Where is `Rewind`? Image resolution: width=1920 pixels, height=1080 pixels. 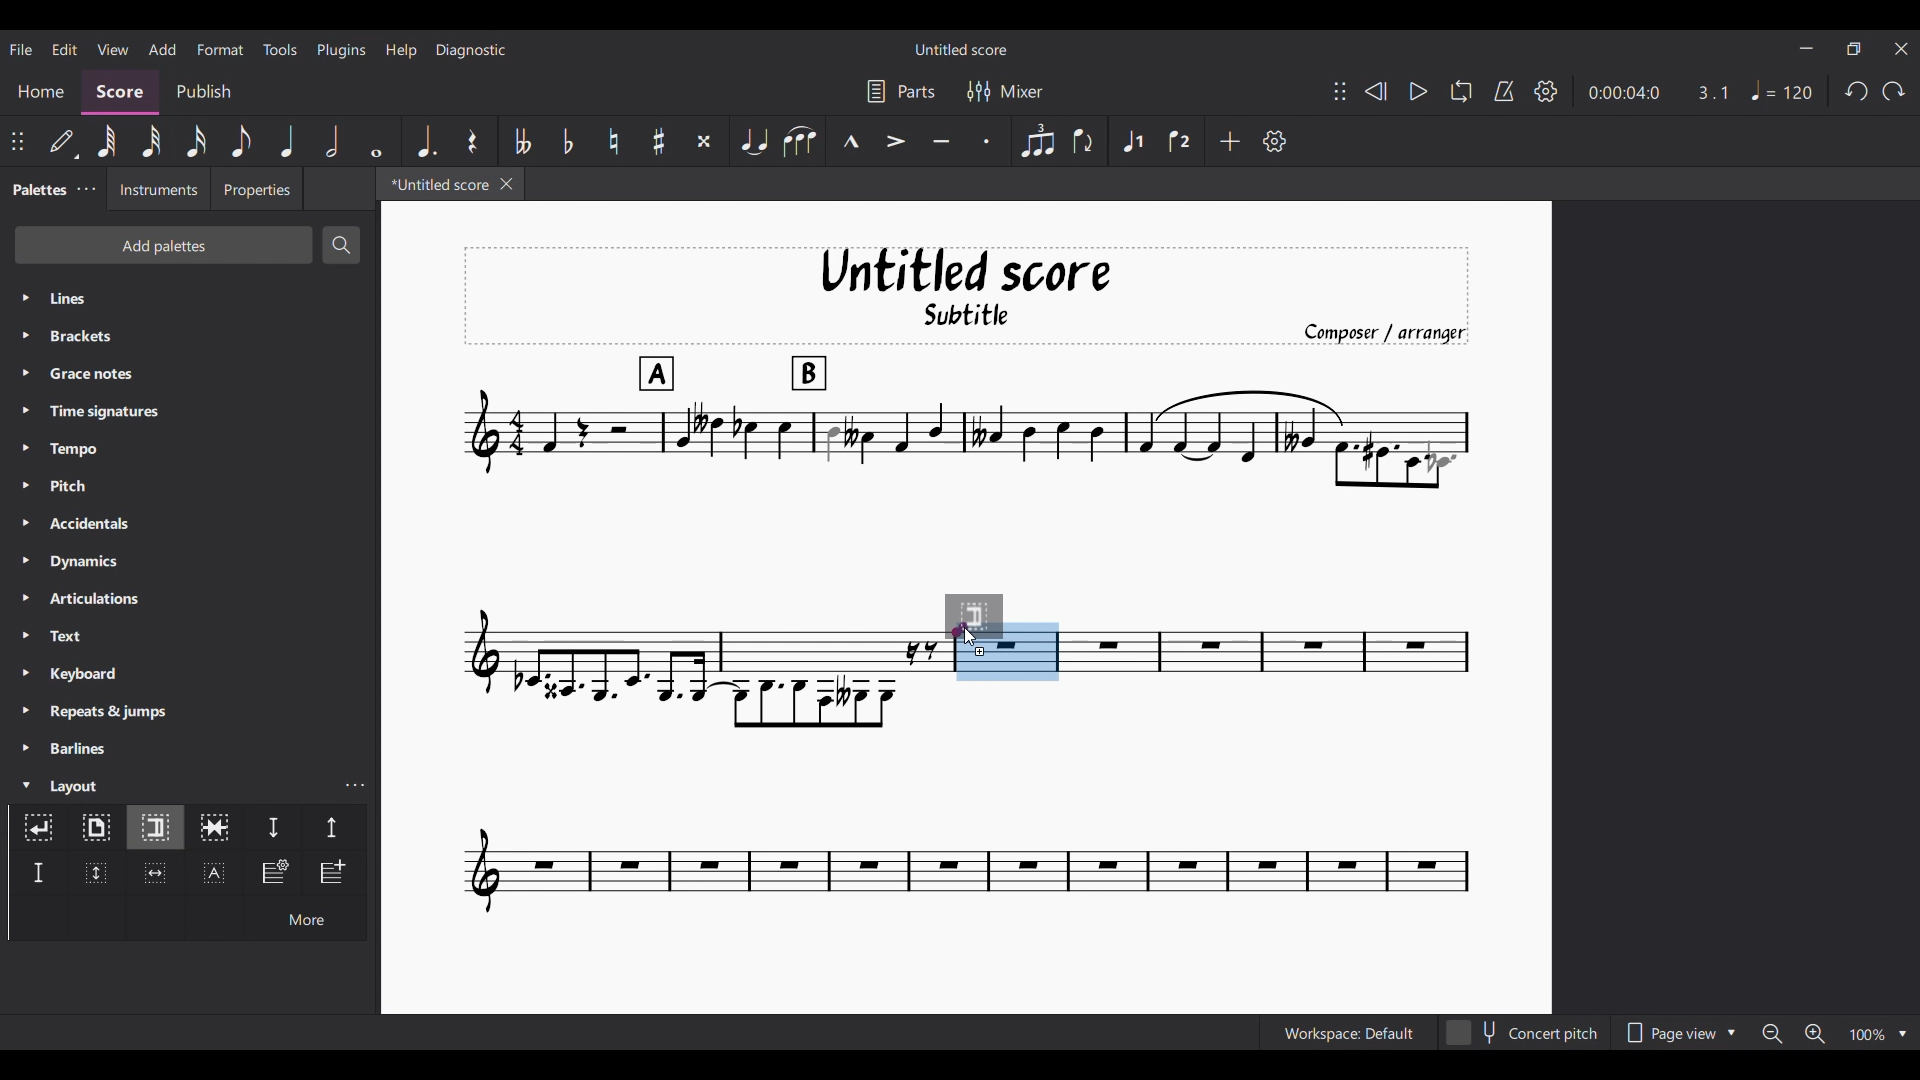 Rewind is located at coordinates (1376, 91).